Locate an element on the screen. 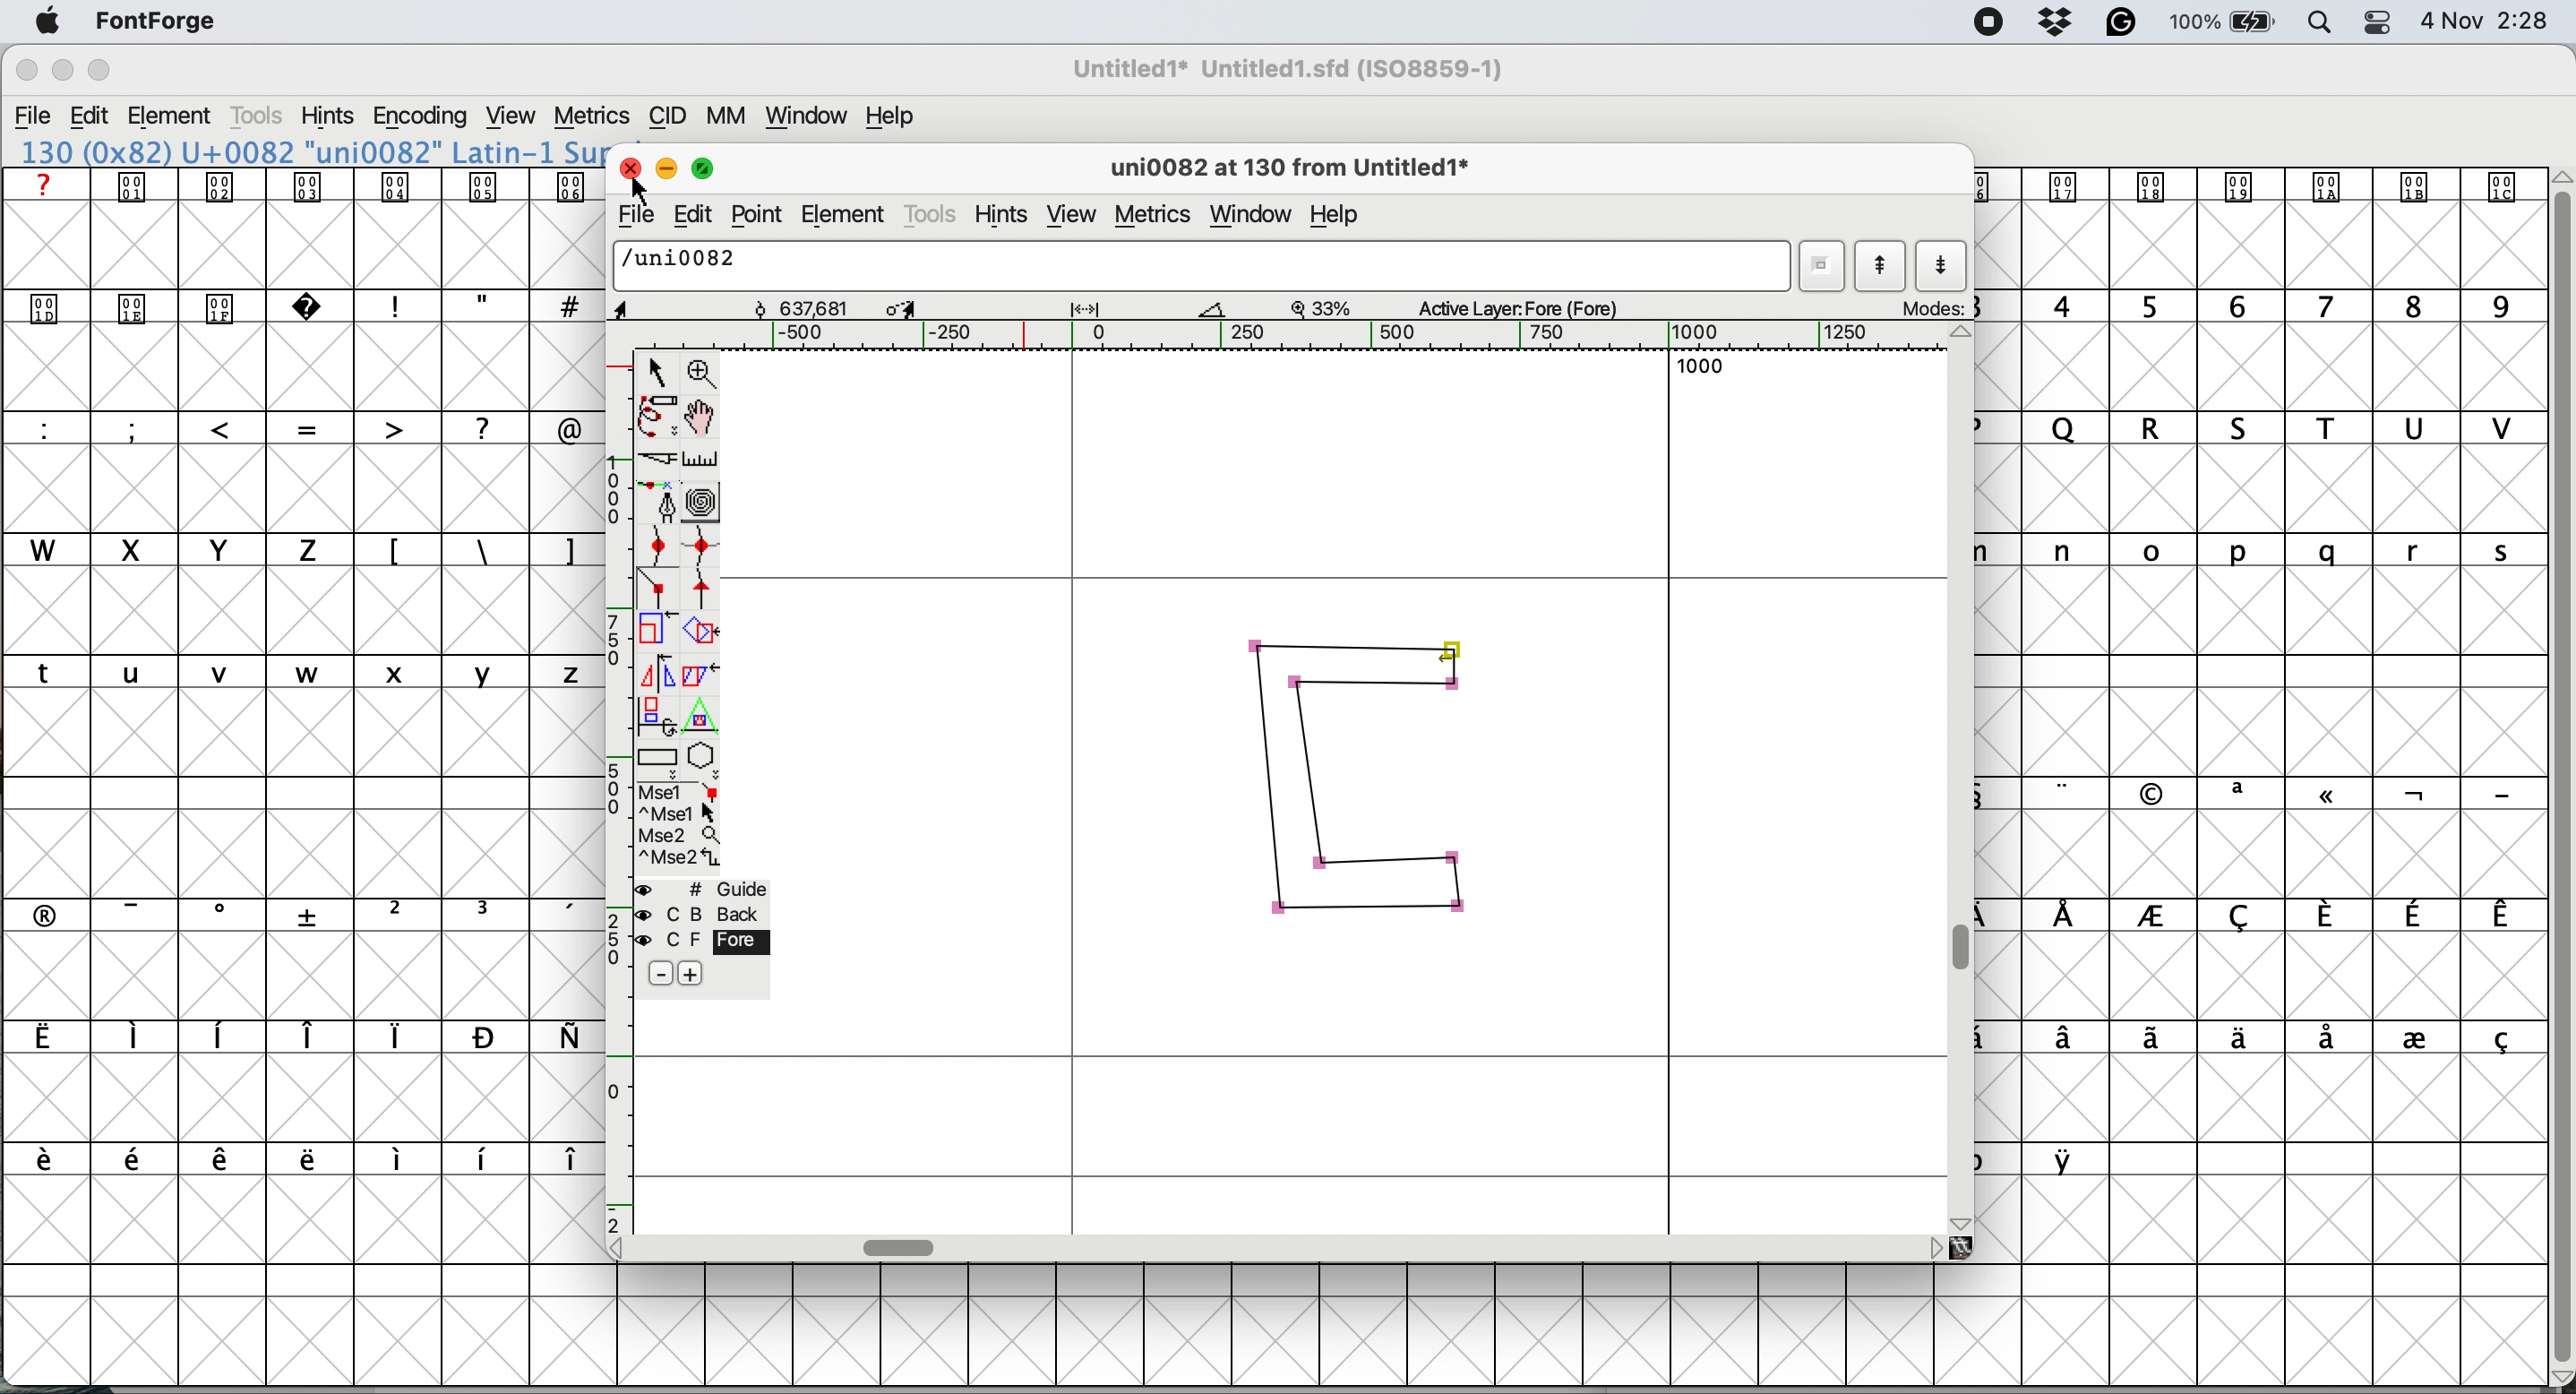  scroll button is located at coordinates (624, 1247).